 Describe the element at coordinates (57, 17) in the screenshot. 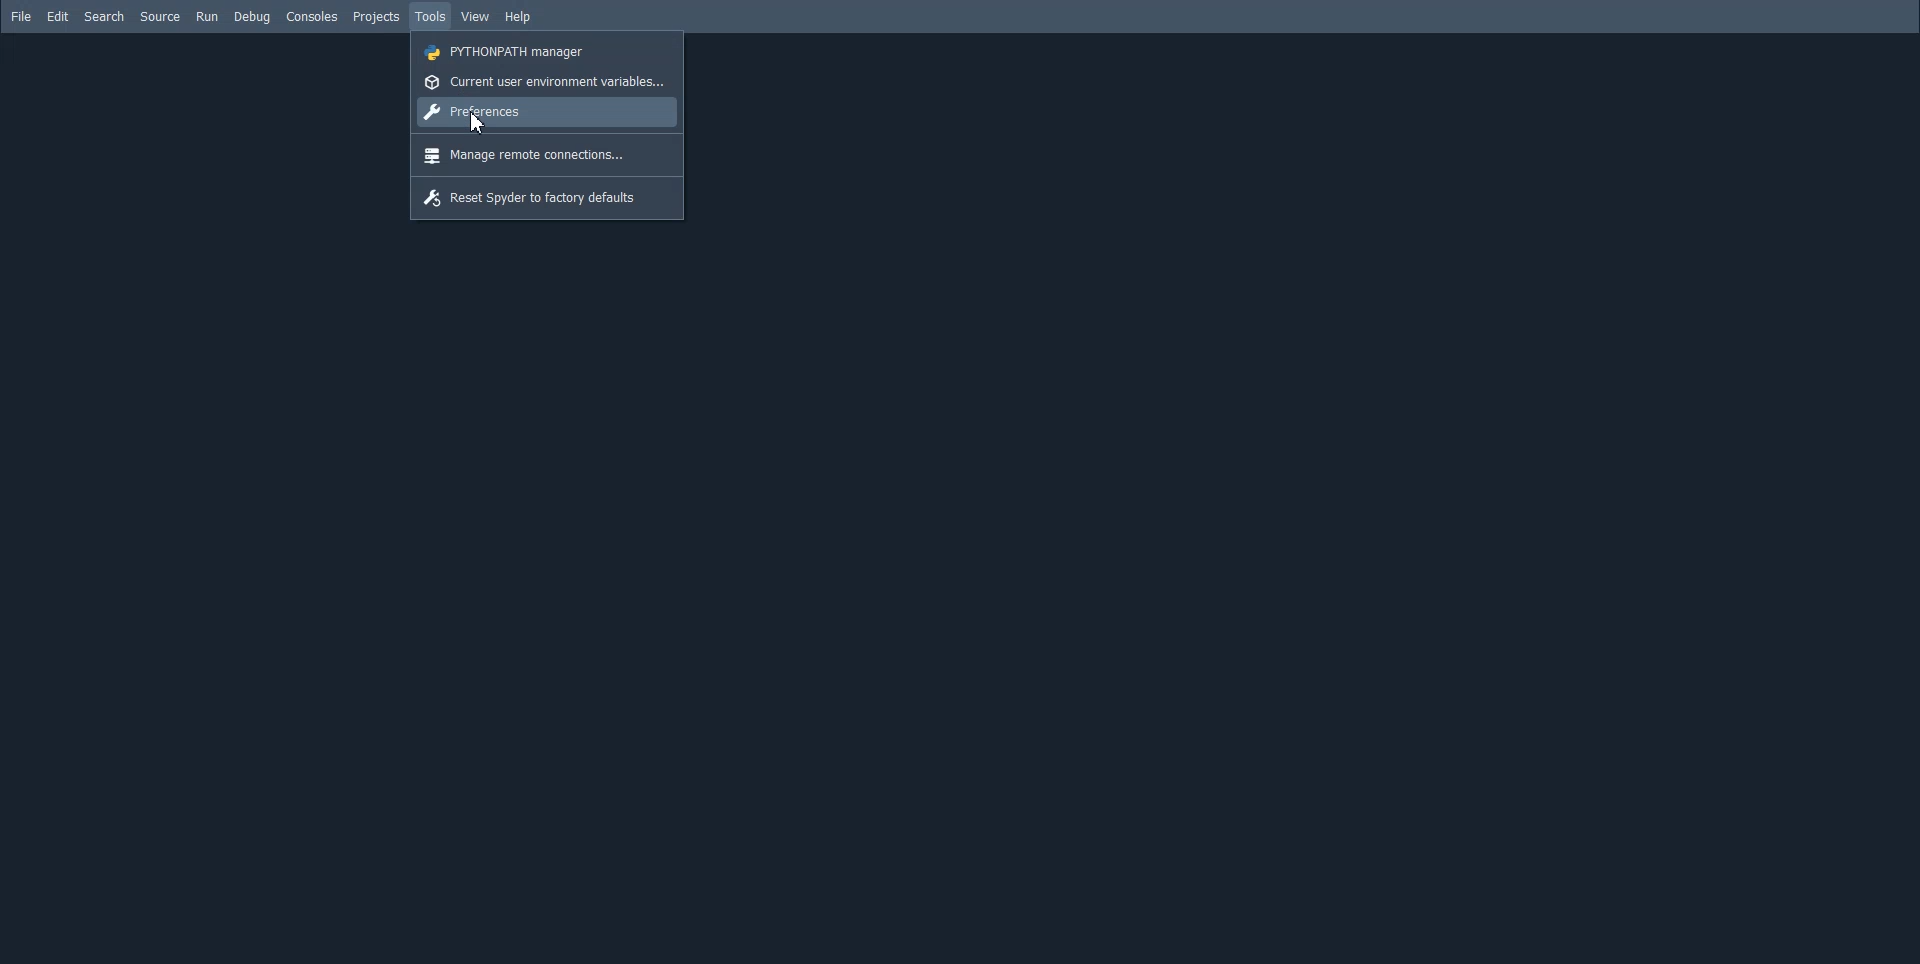

I see `Edit` at that location.